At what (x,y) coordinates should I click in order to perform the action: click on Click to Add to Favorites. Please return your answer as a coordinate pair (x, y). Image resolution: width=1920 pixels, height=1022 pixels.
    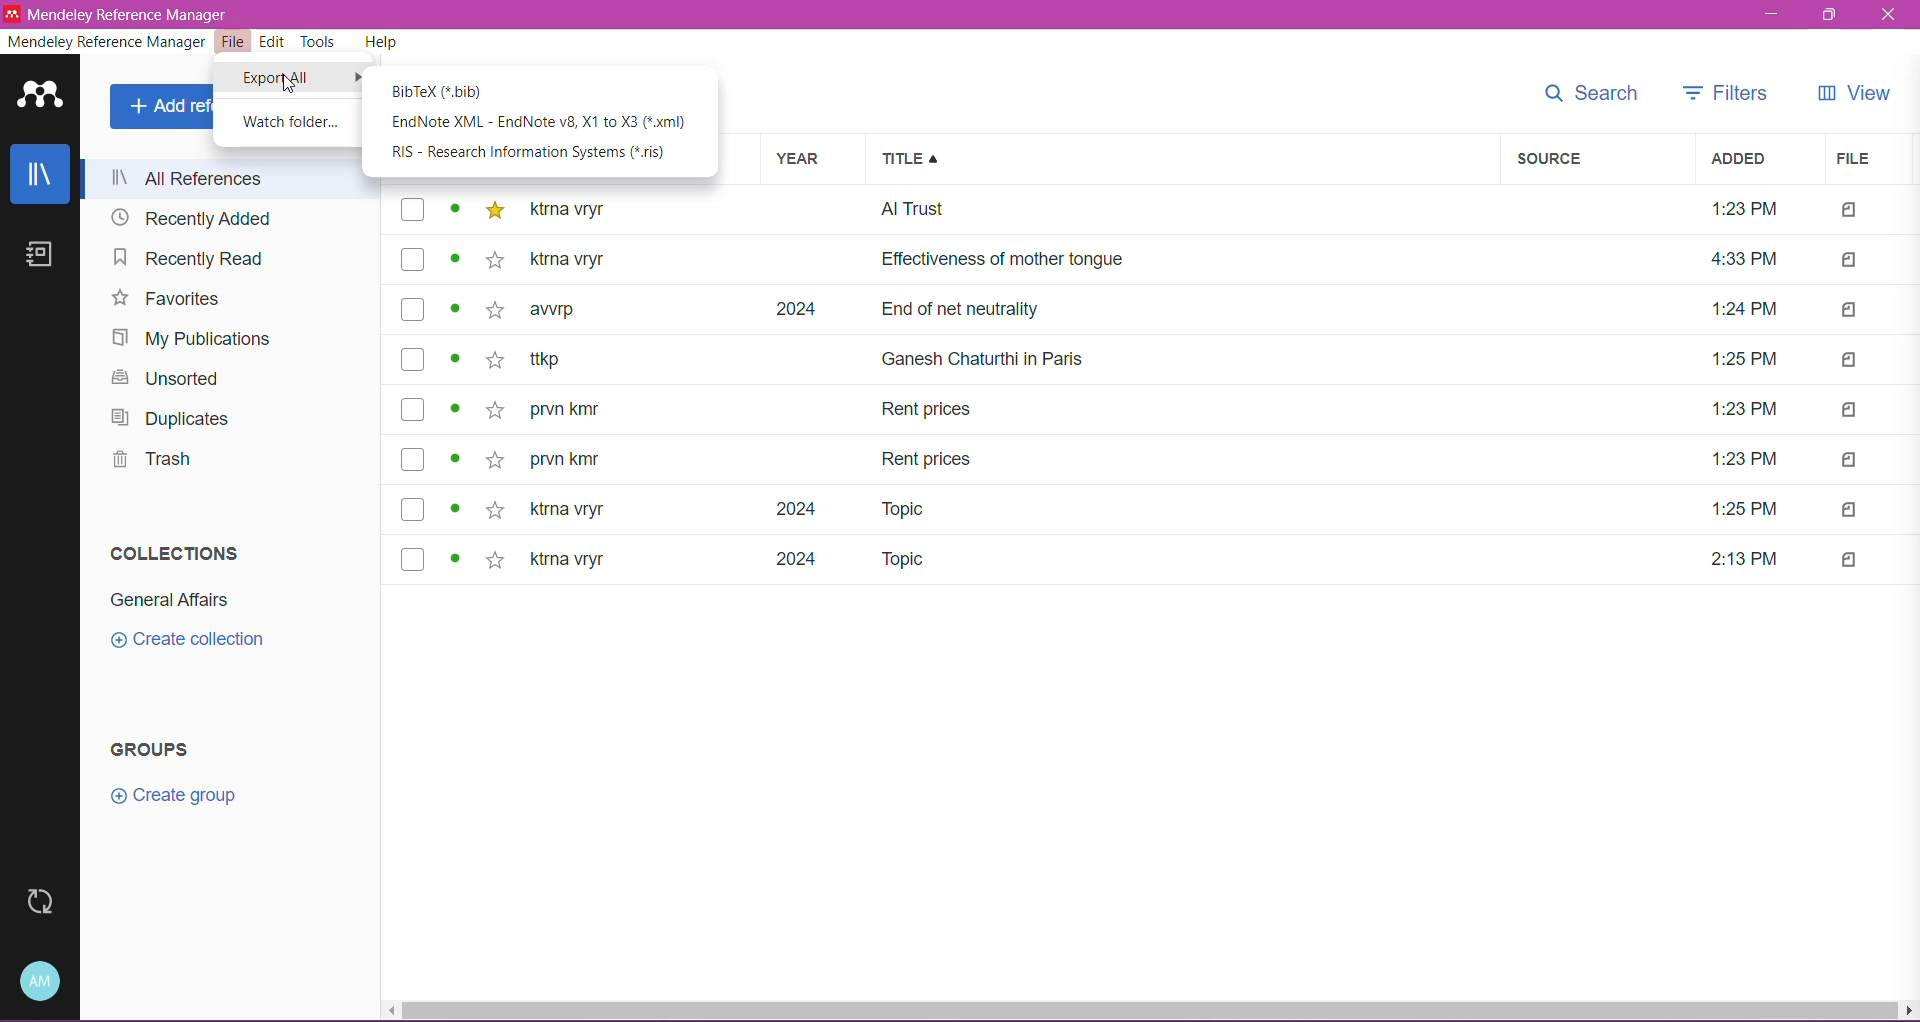
    Looking at the image, I should click on (496, 385).